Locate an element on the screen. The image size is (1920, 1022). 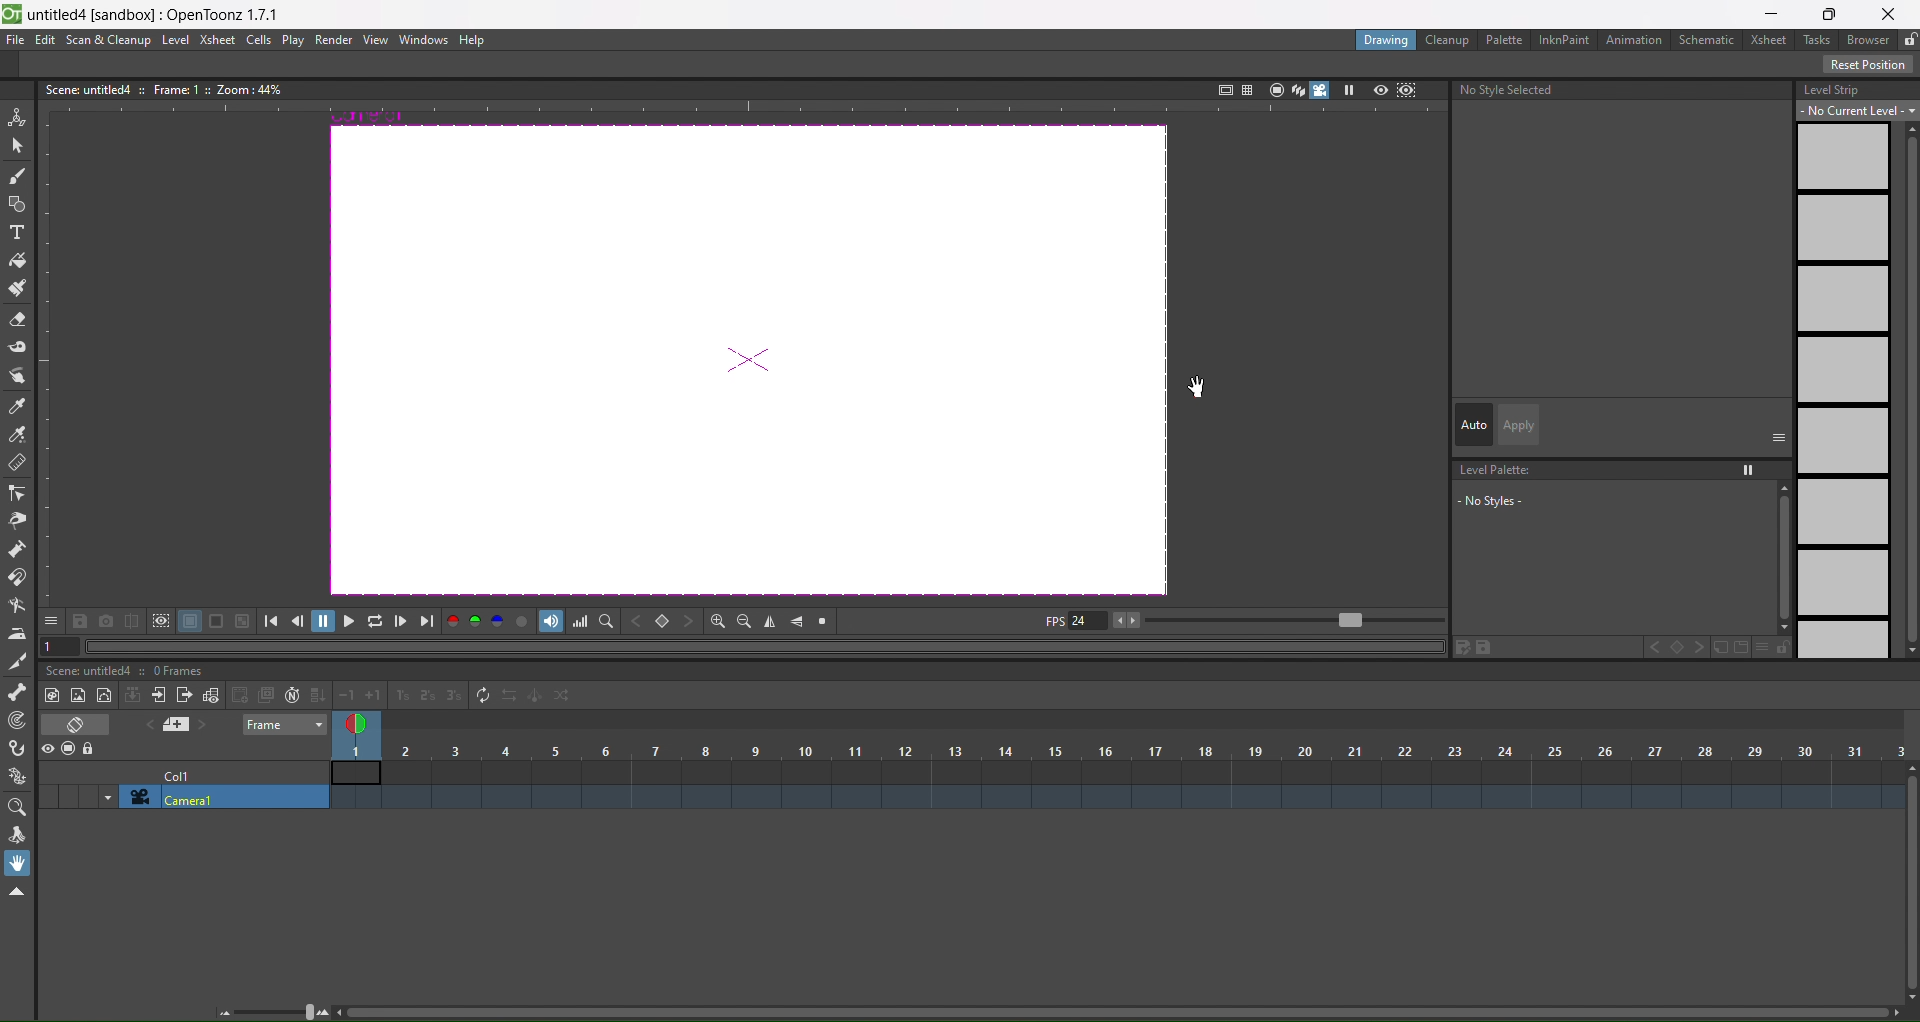
xsheet is located at coordinates (216, 39).